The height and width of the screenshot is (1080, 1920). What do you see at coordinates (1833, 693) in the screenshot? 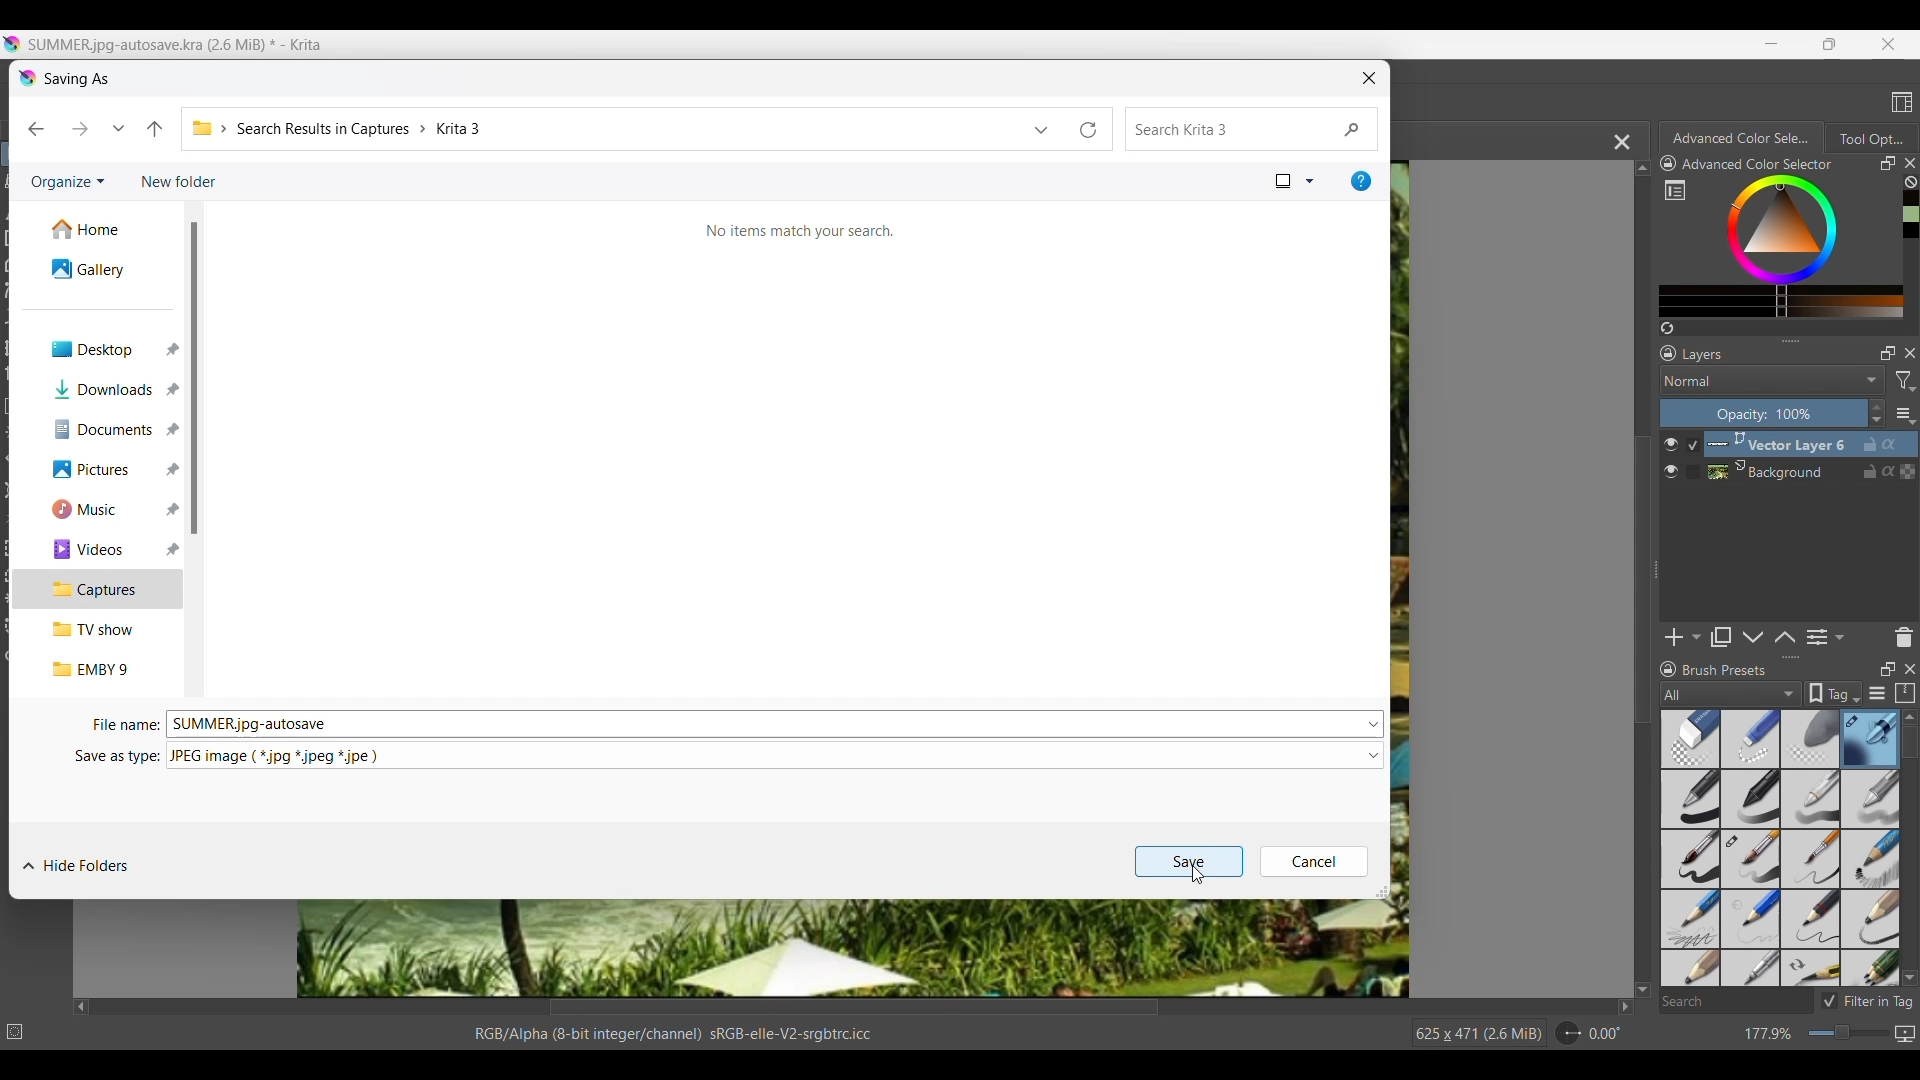
I see `Show the tag box options` at bounding box center [1833, 693].